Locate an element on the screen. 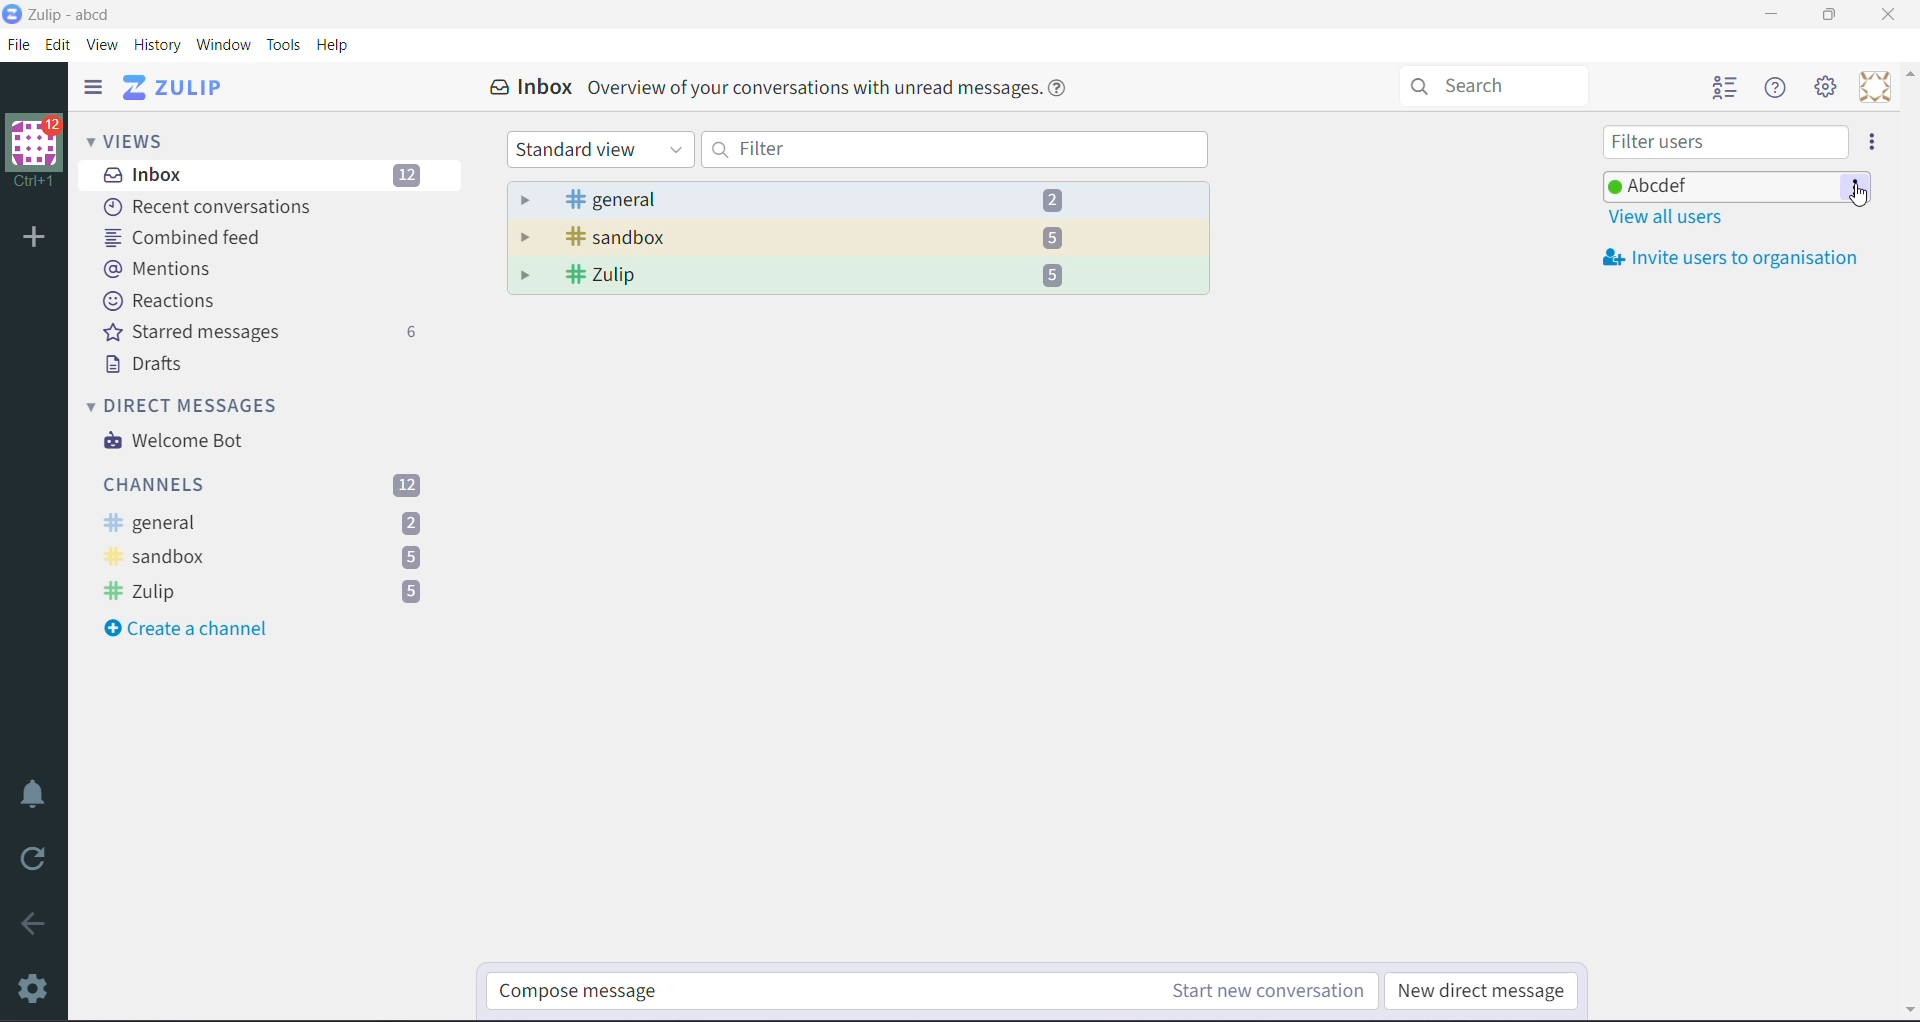  Starred messages is located at coordinates (268, 334).